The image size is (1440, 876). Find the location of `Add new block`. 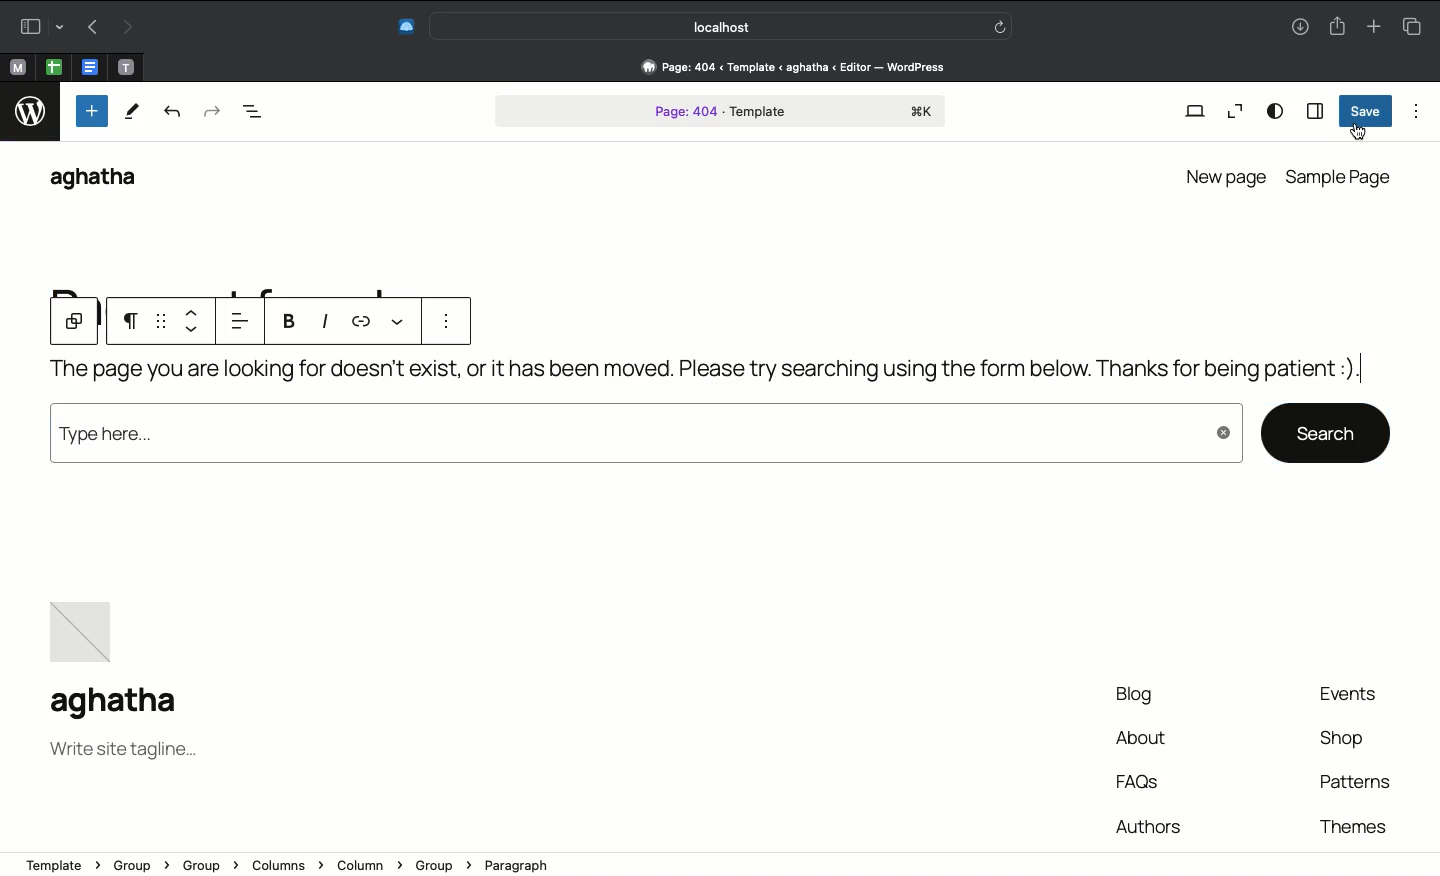

Add new block is located at coordinates (90, 111).